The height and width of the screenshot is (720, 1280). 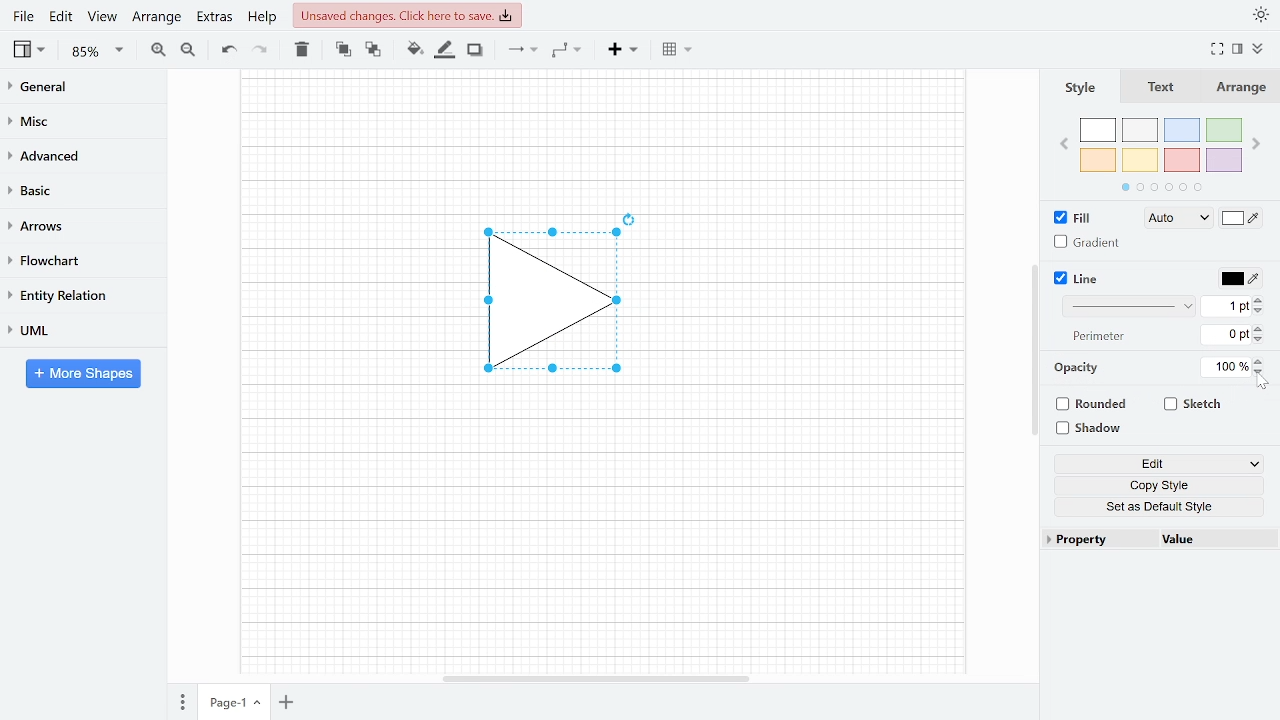 What do you see at coordinates (31, 49) in the screenshot?
I see `View` at bounding box center [31, 49].